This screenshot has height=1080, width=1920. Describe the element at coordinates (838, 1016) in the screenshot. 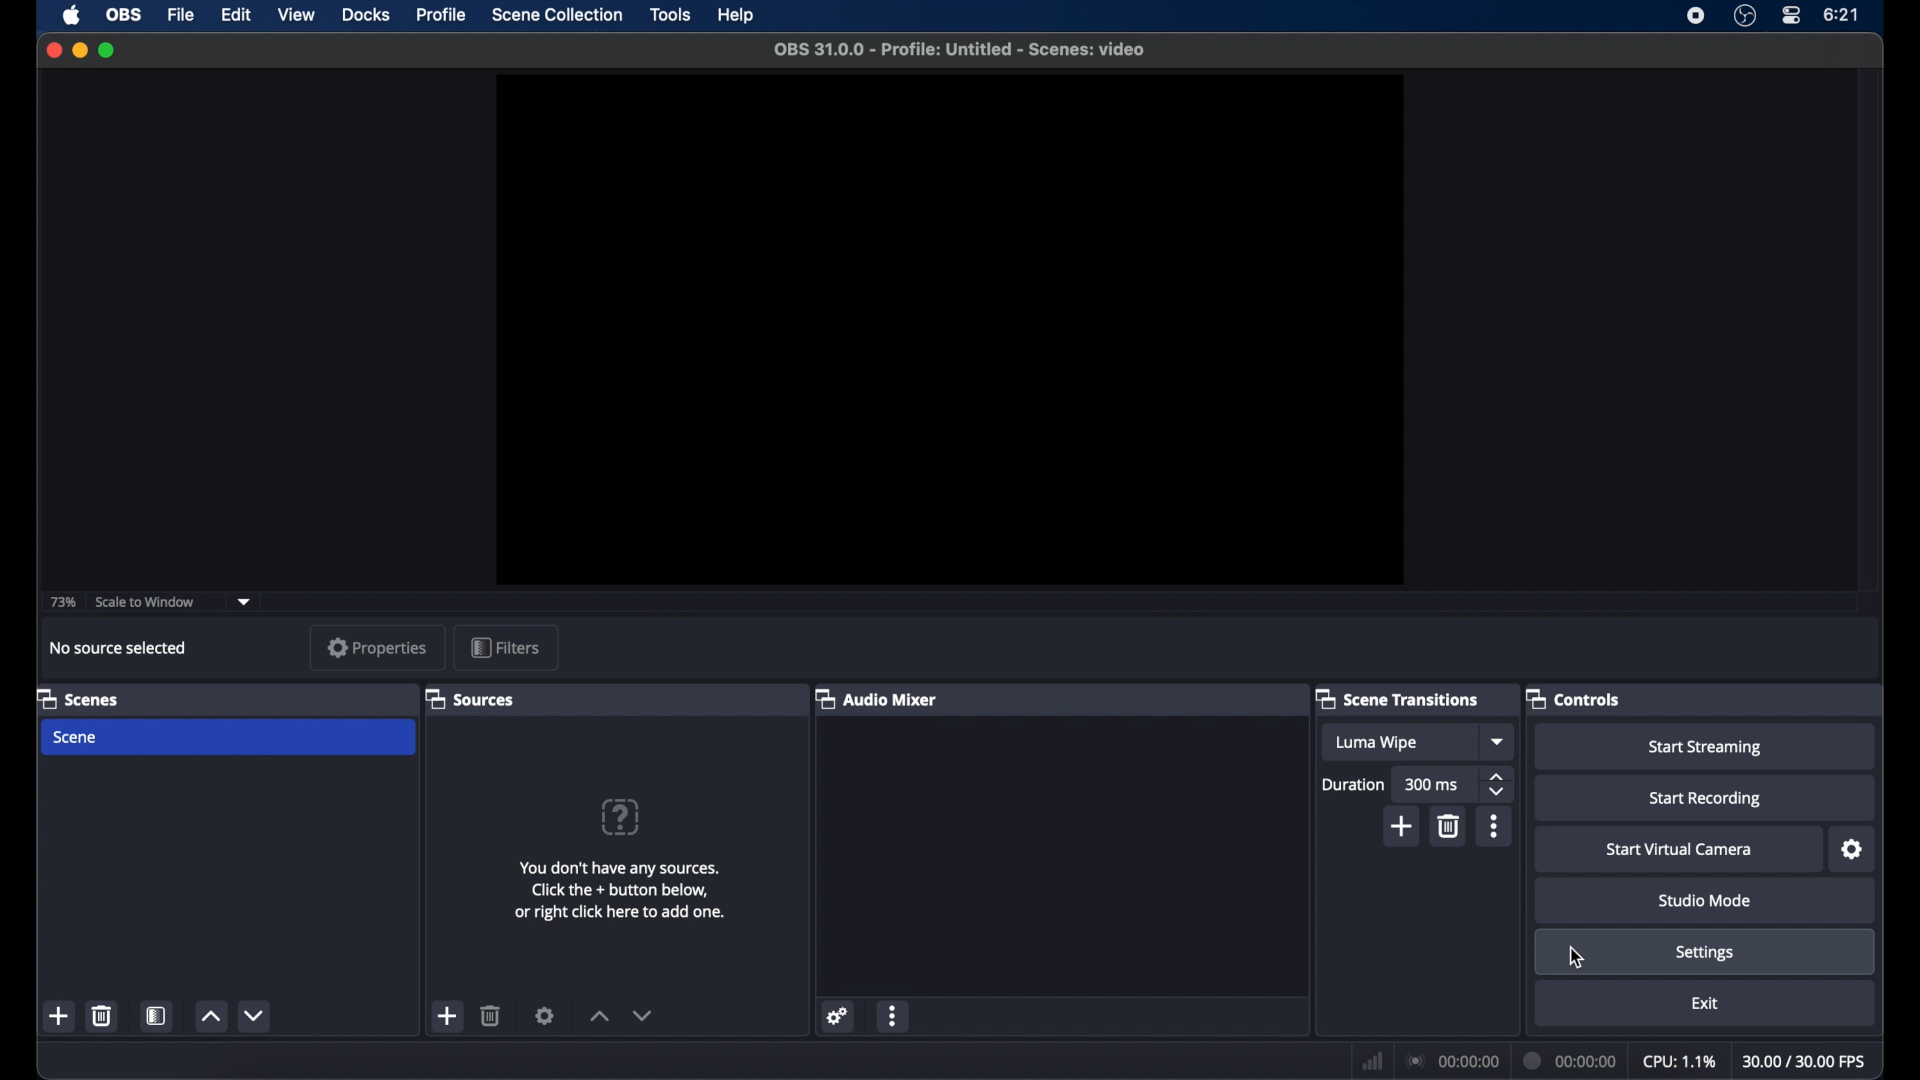

I see `settings` at that location.